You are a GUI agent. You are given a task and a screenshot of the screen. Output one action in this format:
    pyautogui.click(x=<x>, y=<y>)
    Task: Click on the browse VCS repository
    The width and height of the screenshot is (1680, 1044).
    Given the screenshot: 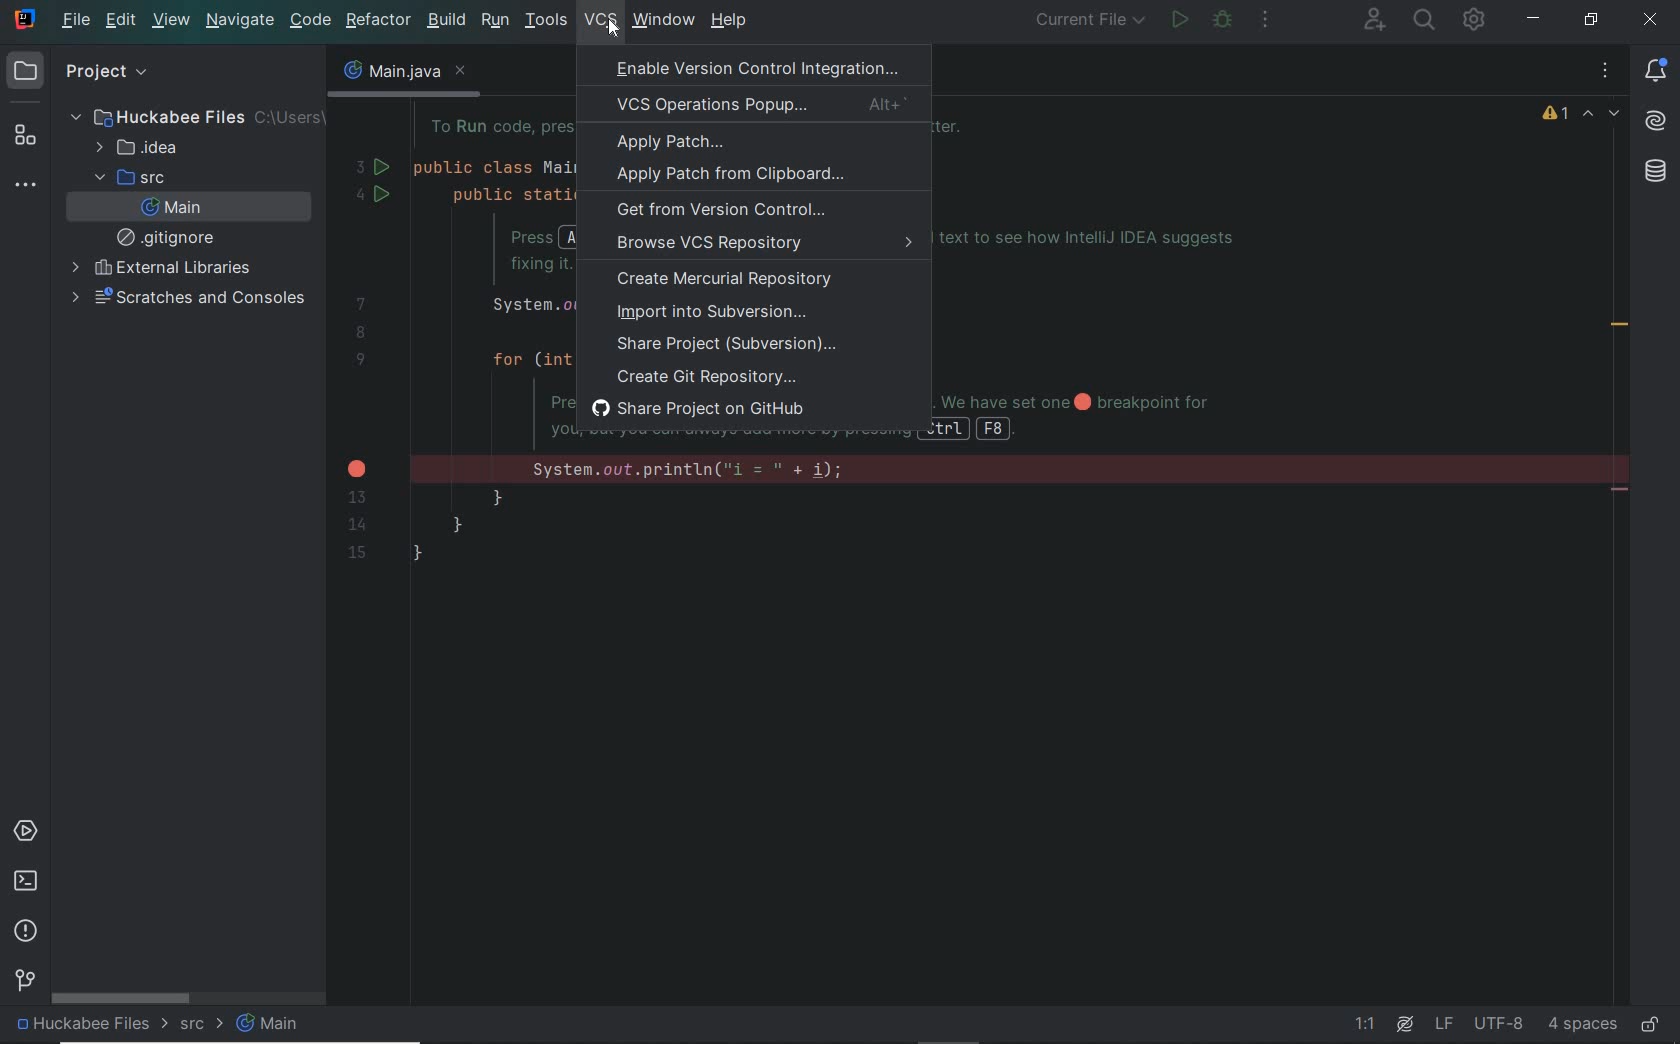 What is the action you would take?
    pyautogui.click(x=753, y=246)
    